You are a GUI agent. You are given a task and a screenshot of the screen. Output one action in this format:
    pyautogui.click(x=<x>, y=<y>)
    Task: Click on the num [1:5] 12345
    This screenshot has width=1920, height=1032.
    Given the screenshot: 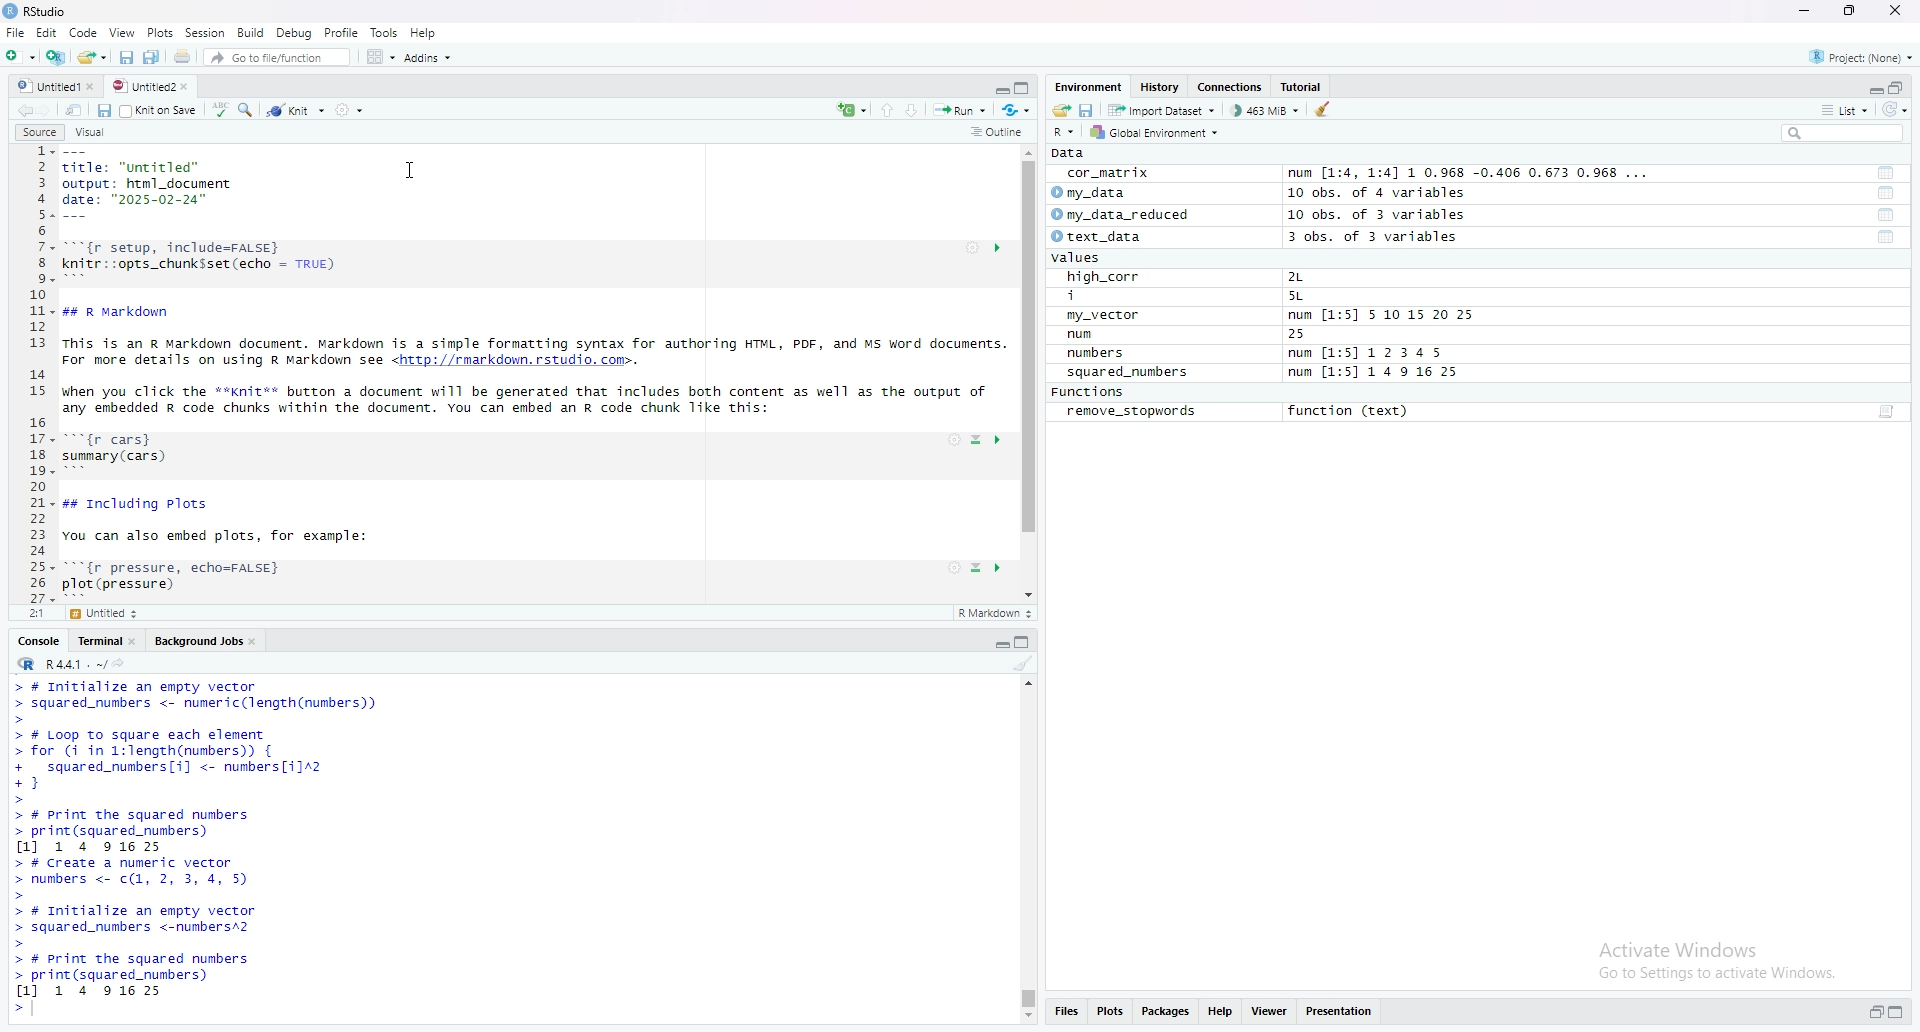 What is the action you would take?
    pyautogui.click(x=1368, y=353)
    